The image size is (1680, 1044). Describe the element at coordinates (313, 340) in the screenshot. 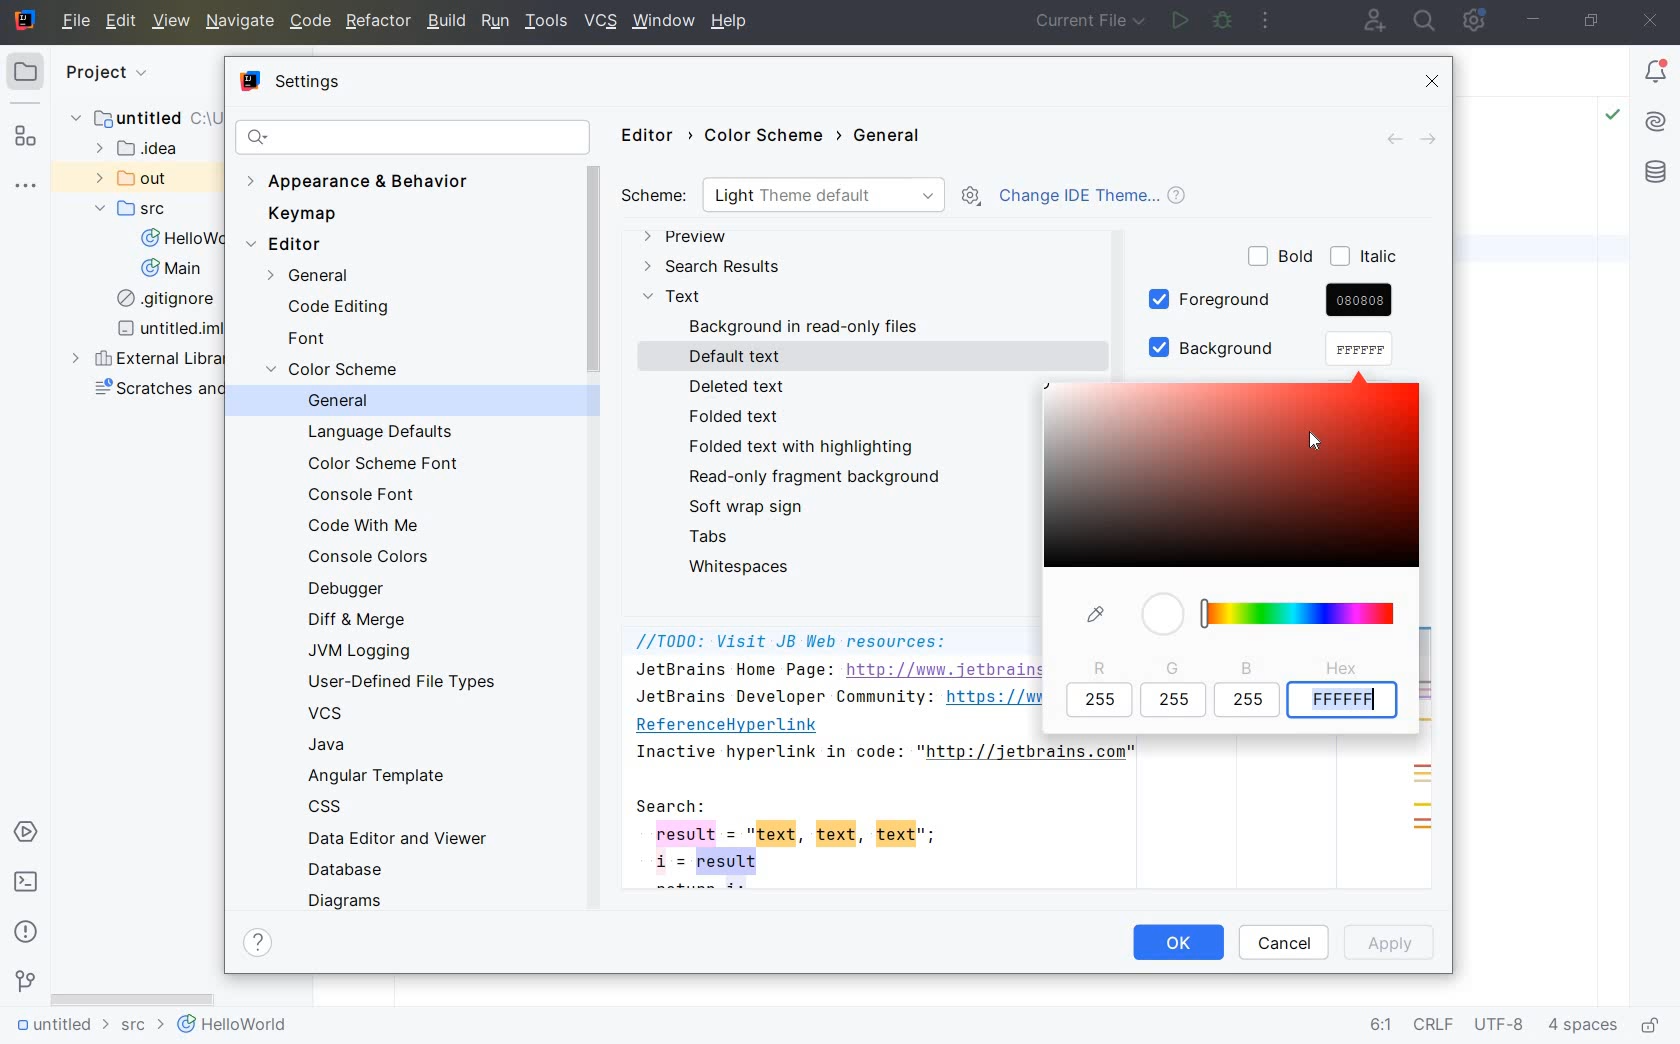

I see `FONT` at that location.